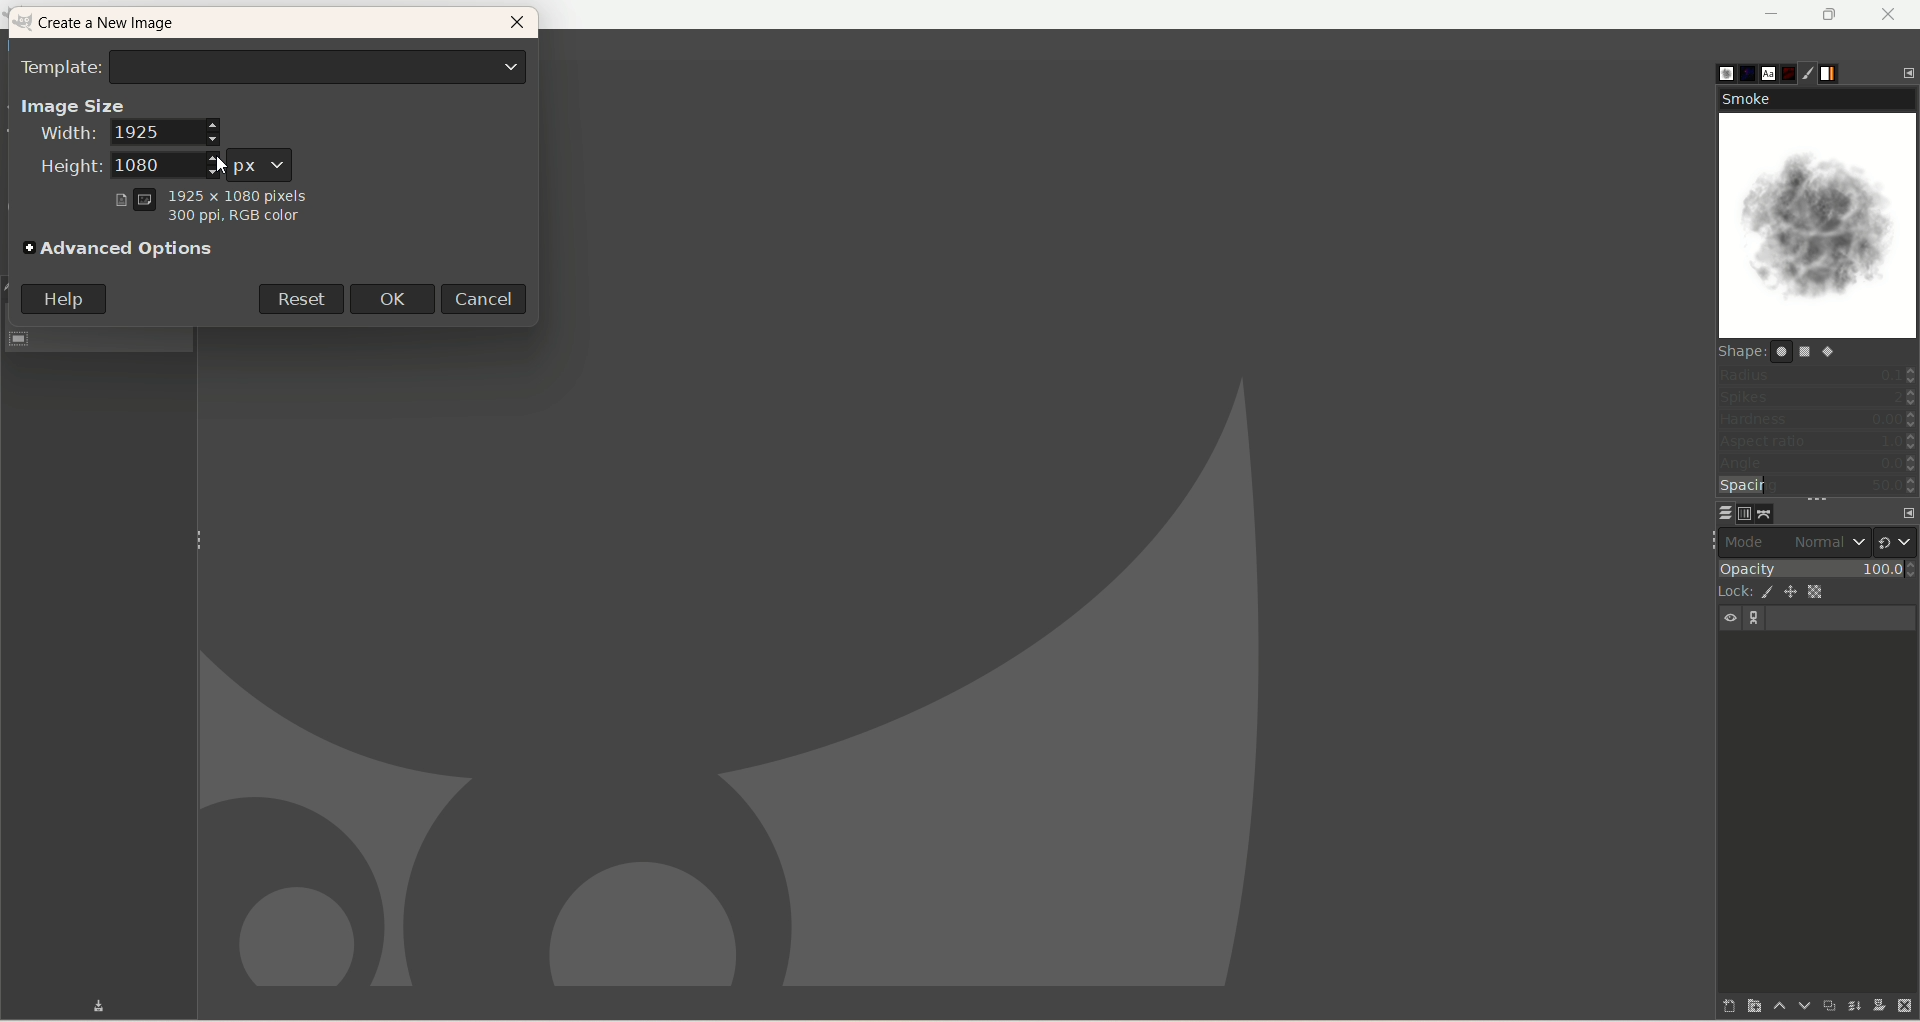 Image resolution: width=1920 pixels, height=1022 pixels. I want to click on cursor, so click(219, 161).